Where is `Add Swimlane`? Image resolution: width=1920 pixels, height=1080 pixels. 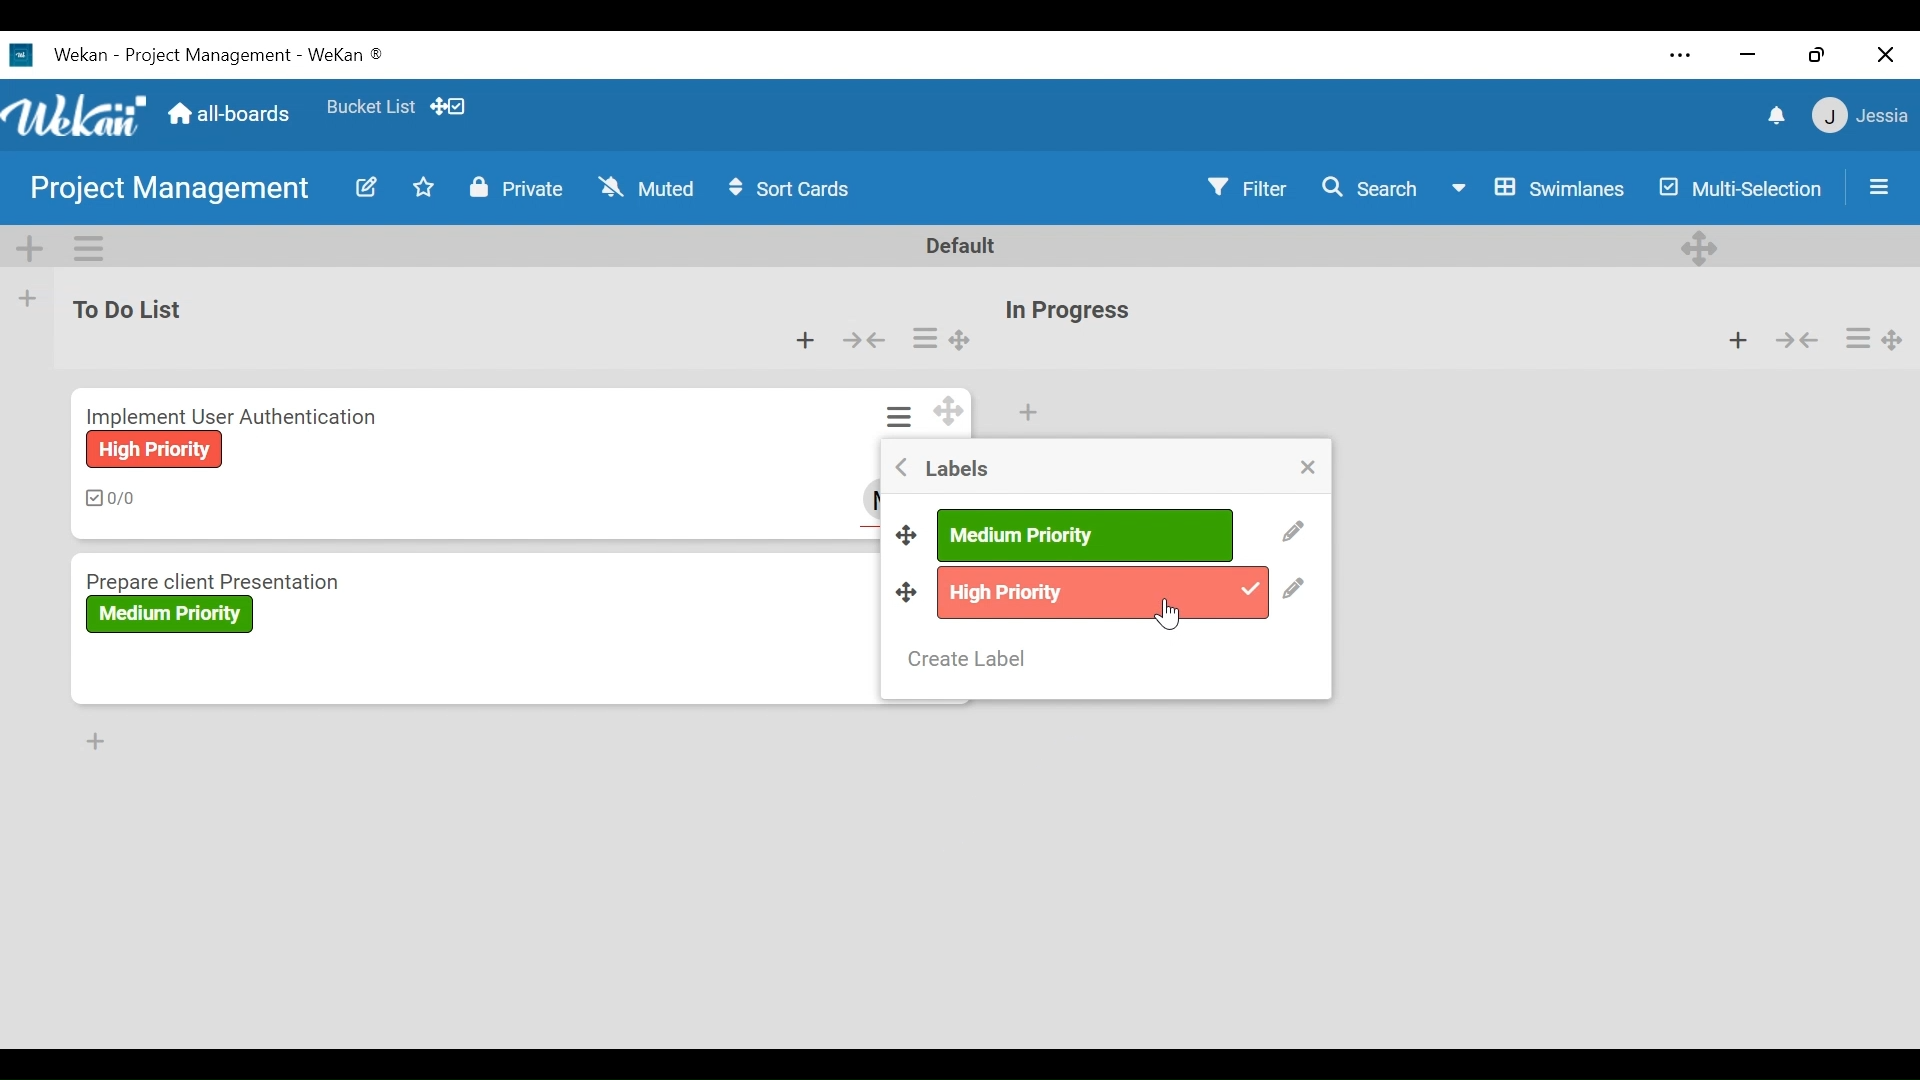 Add Swimlane is located at coordinates (31, 248).